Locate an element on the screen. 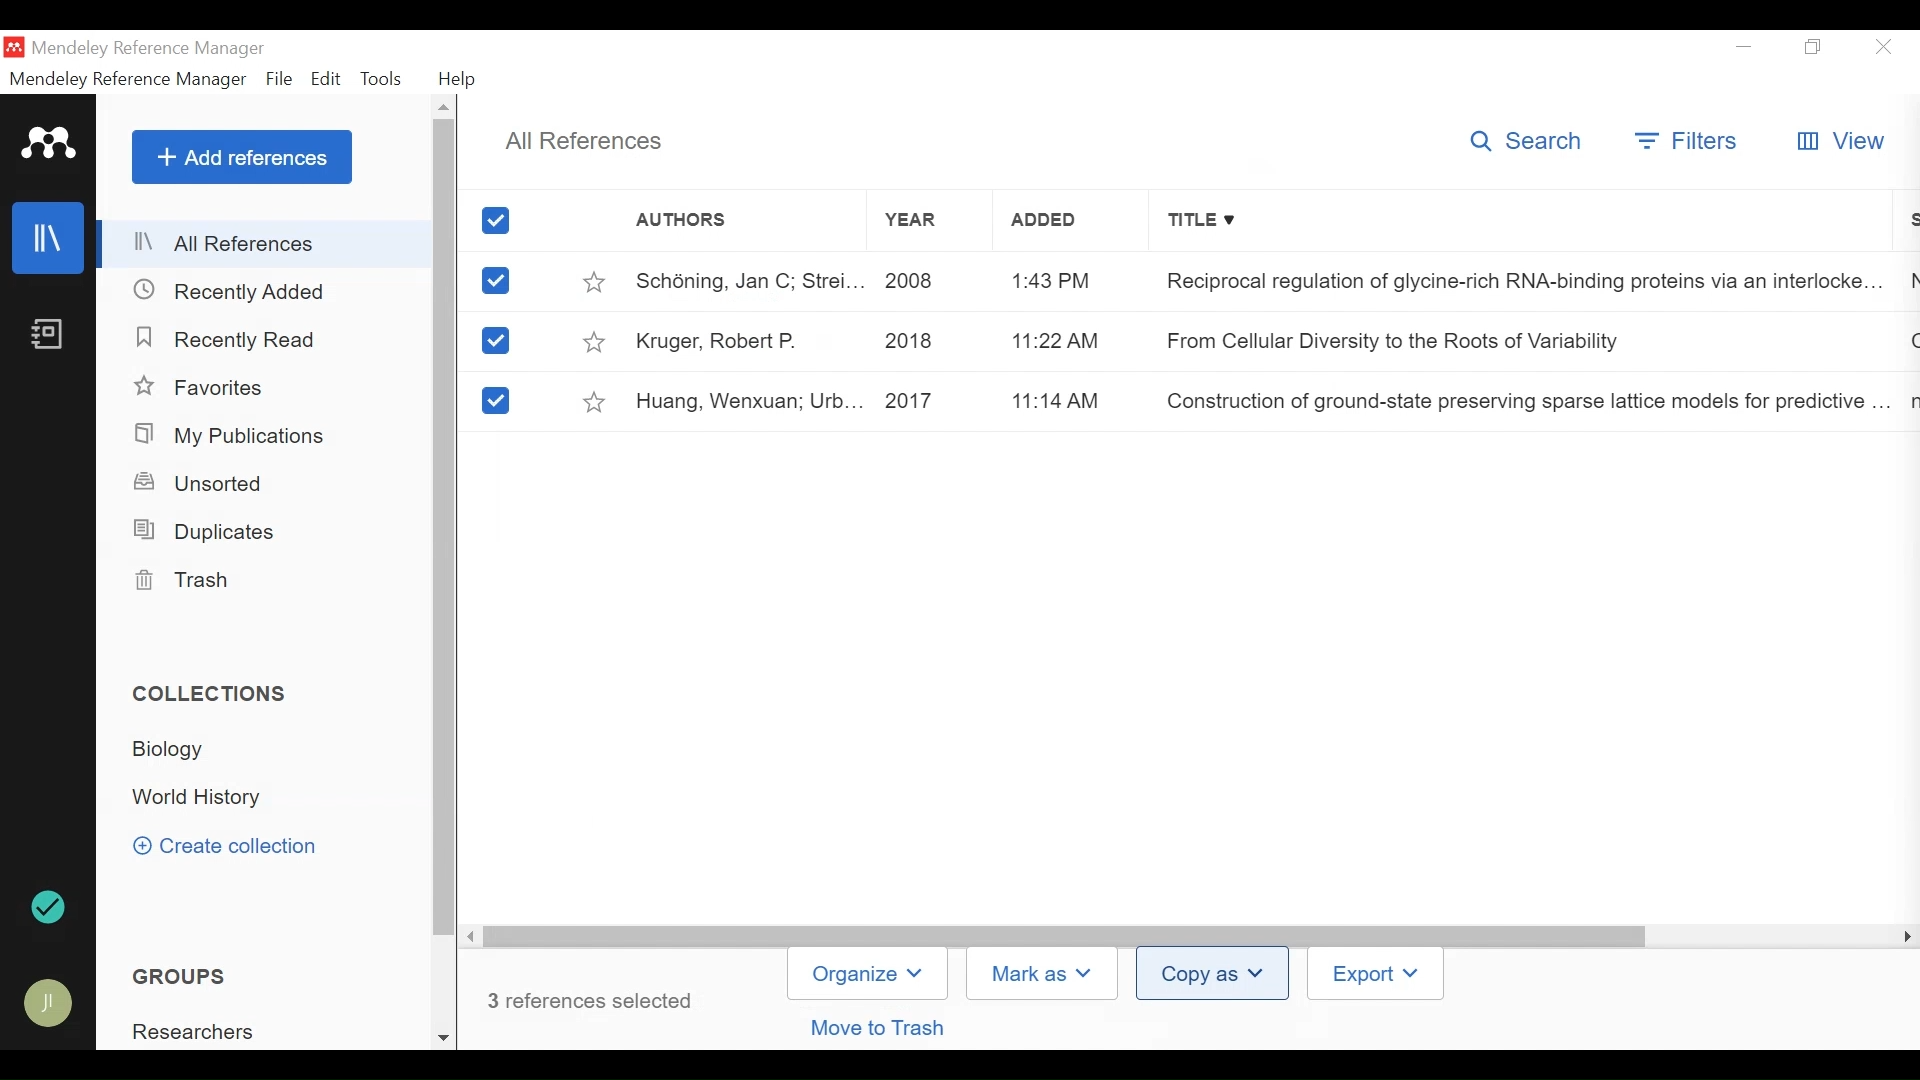 The image size is (1920, 1080). Unsorted is located at coordinates (202, 483).